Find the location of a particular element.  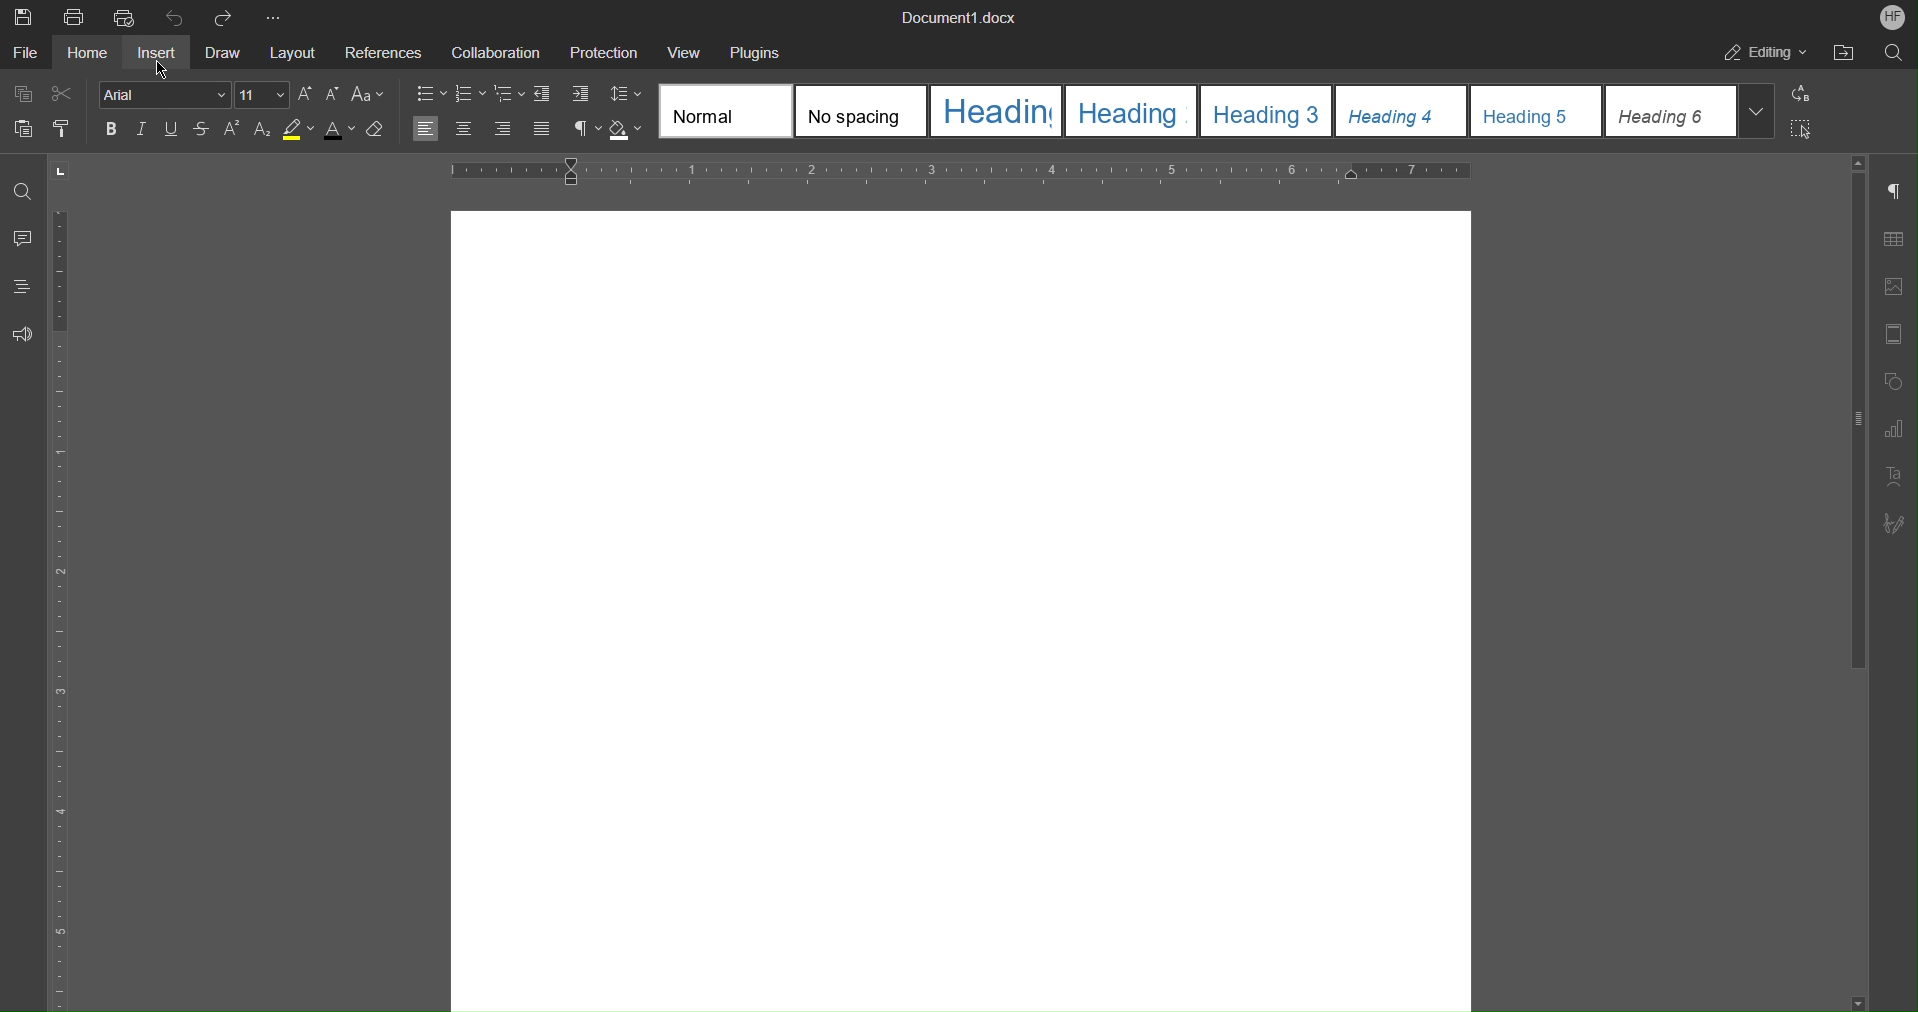

Nested List is located at coordinates (510, 96).